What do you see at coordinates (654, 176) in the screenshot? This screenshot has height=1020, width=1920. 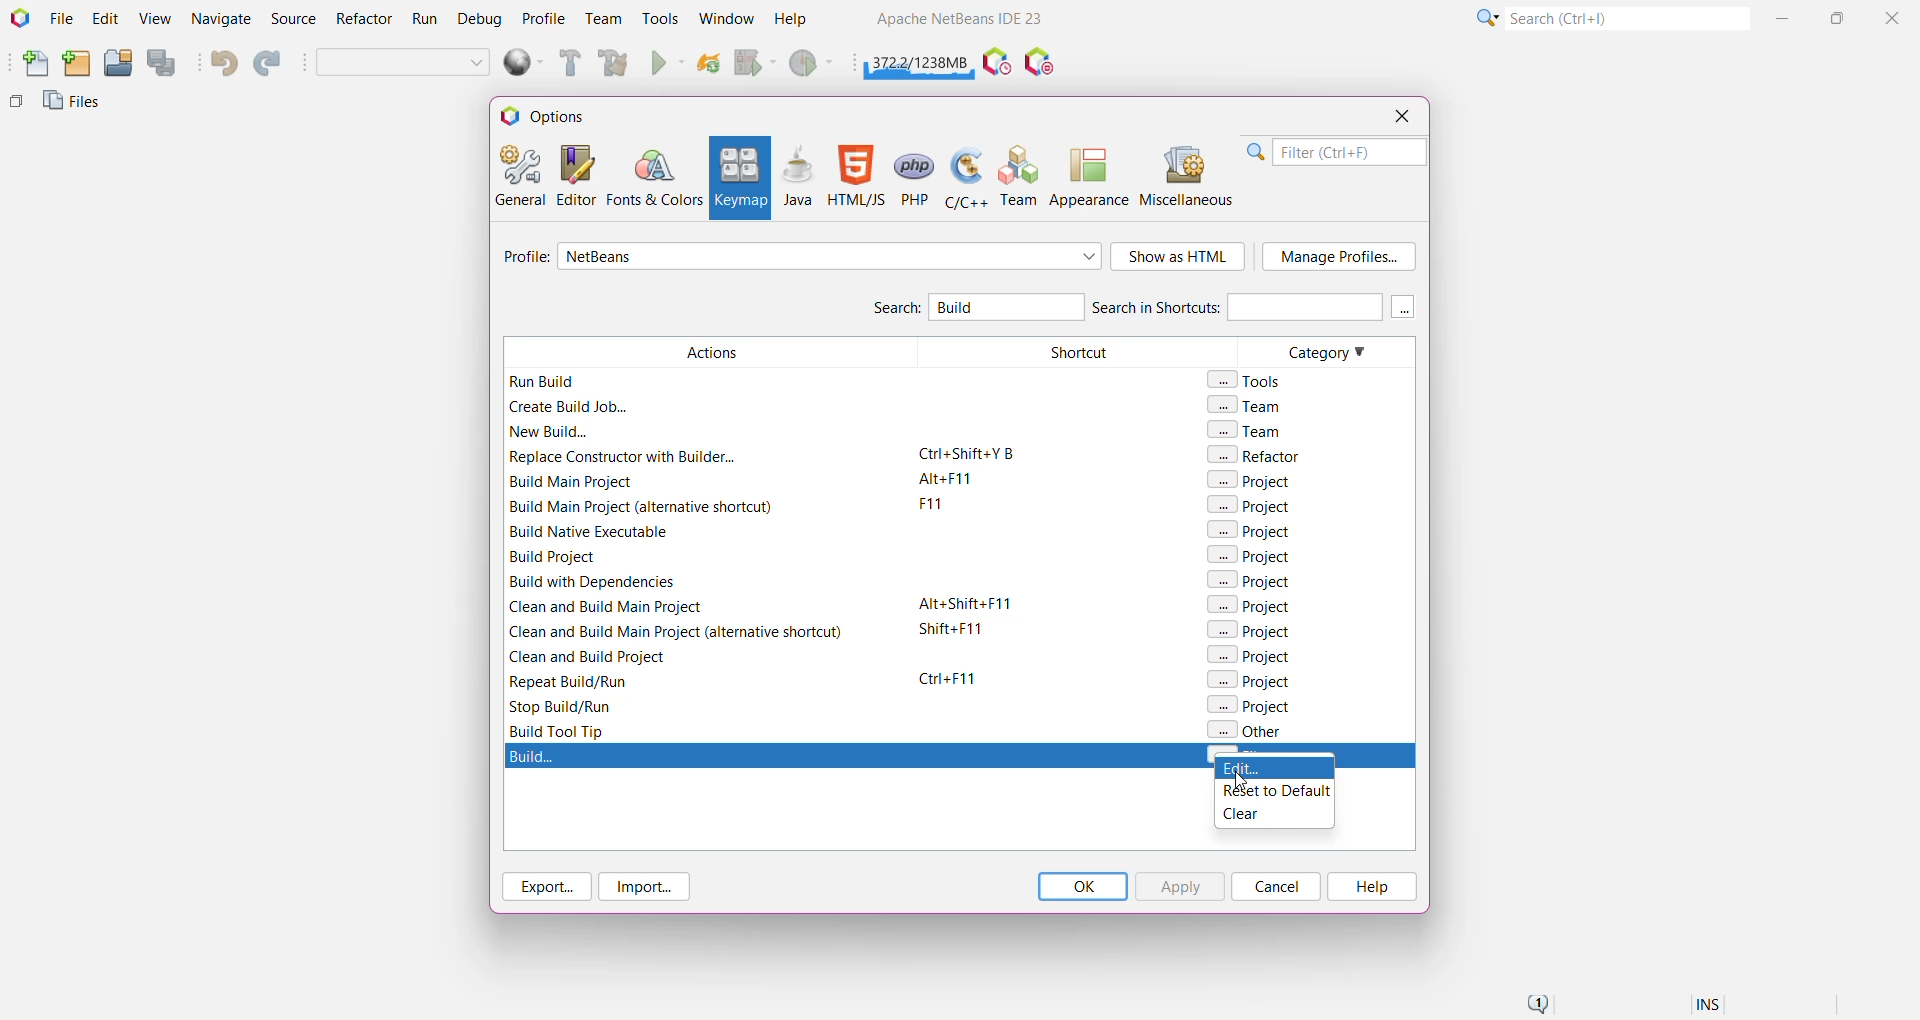 I see `Fonts and Colors` at bounding box center [654, 176].